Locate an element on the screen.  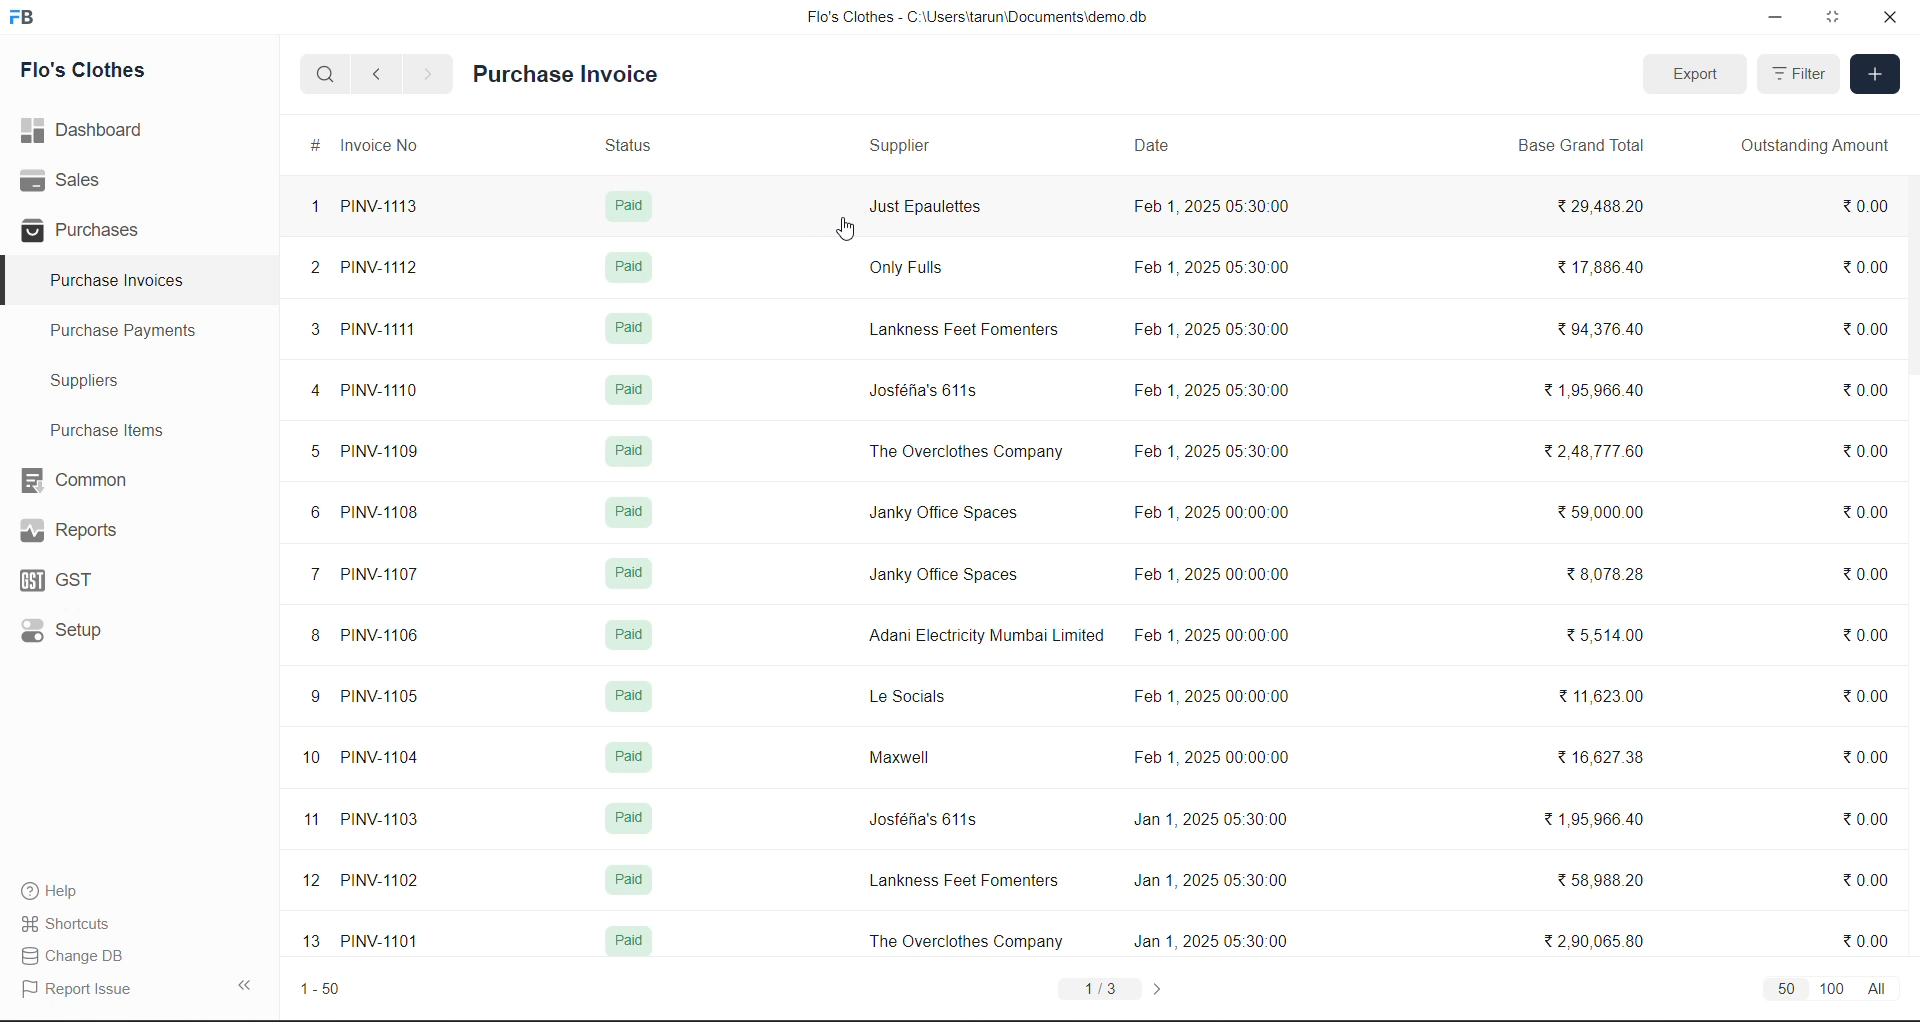
Base Grand Total is located at coordinates (1587, 147).